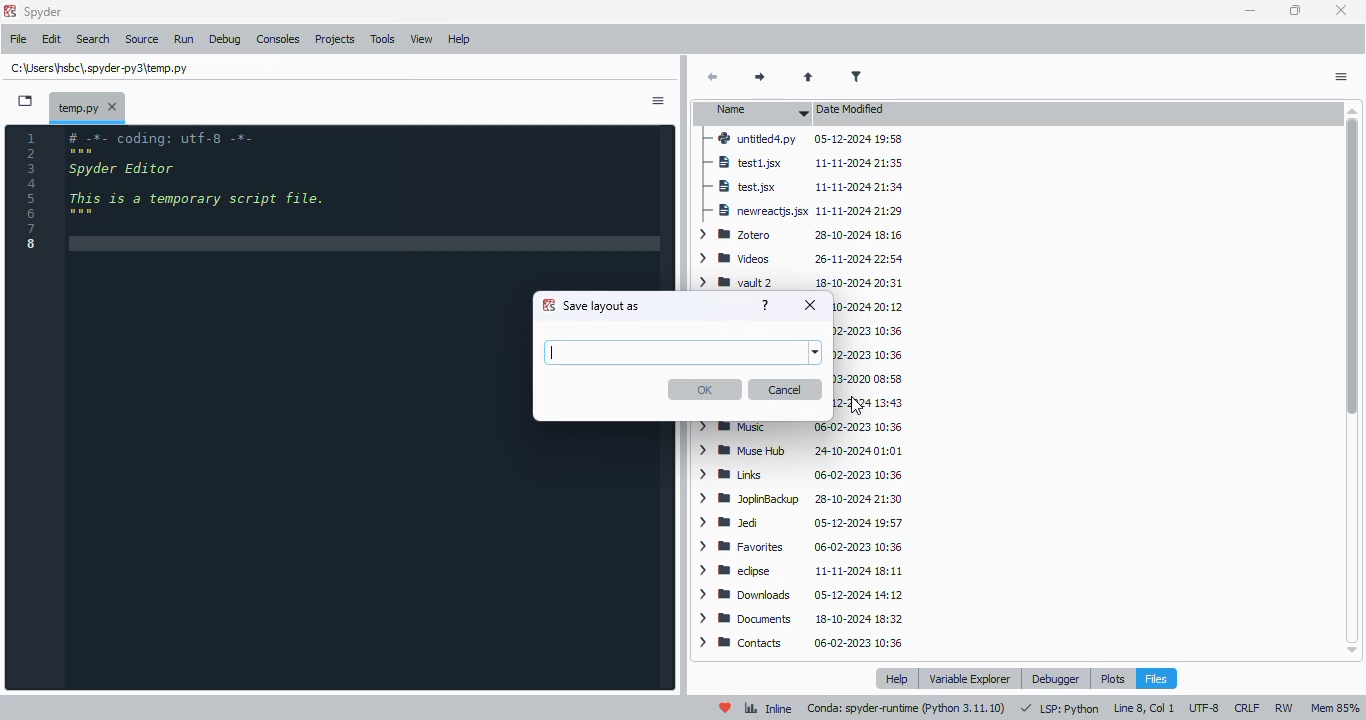 Image resolution: width=1366 pixels, height=720 pixels. What do you see at coordinates (907, 709) in the screenshot?
I see `conda: spyder-runtime (python 3. 11. 10)` at bounding box center [907, 709].